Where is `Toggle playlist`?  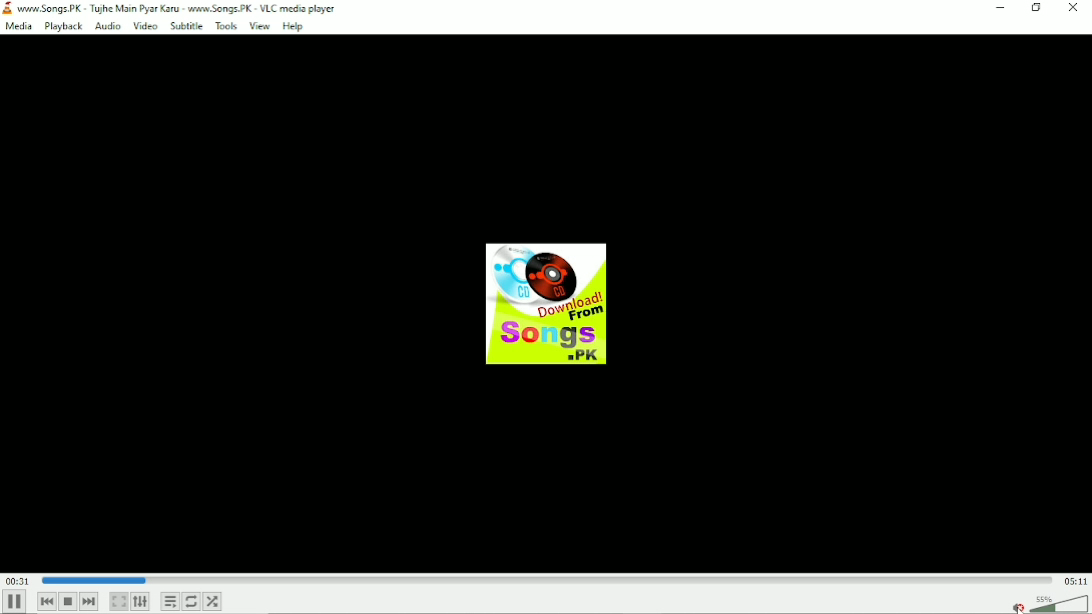 Toggle playlist is located at coordinates (170, 602).